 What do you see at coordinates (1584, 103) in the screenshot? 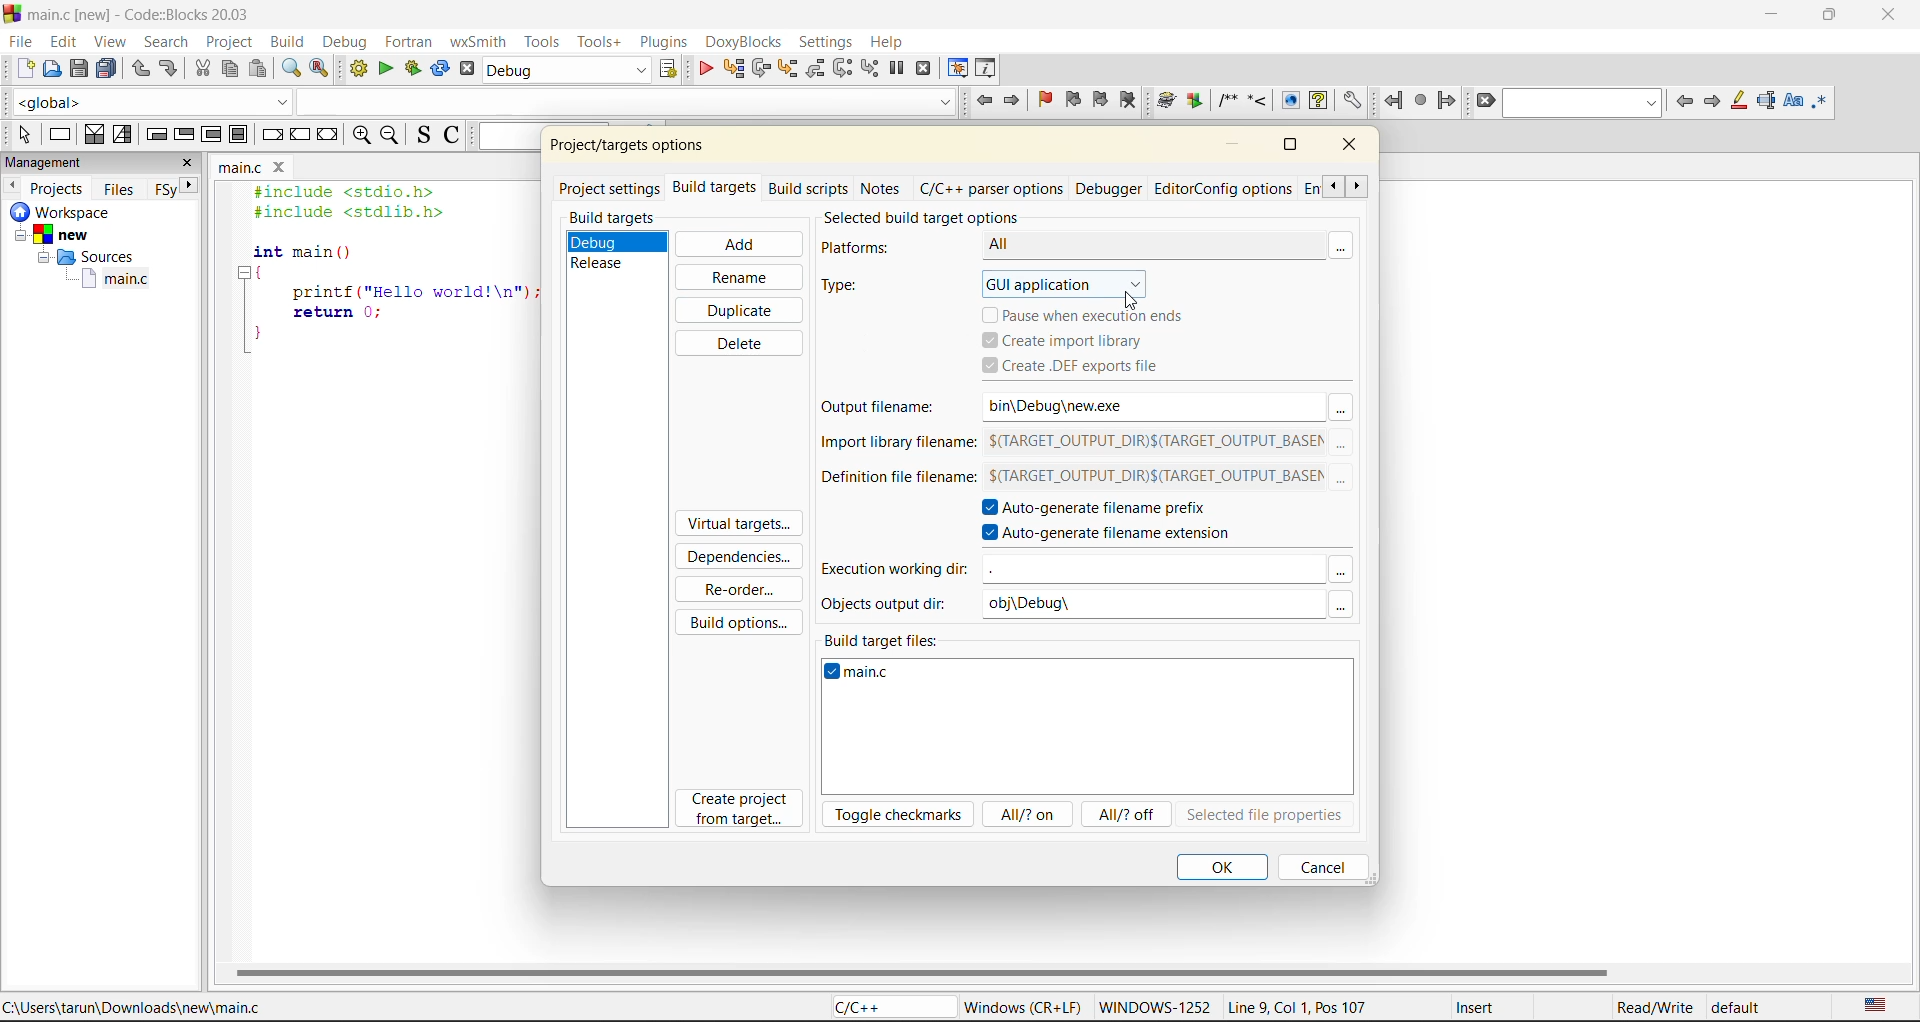
I see `text to find` at bounding box center [1584, 103].